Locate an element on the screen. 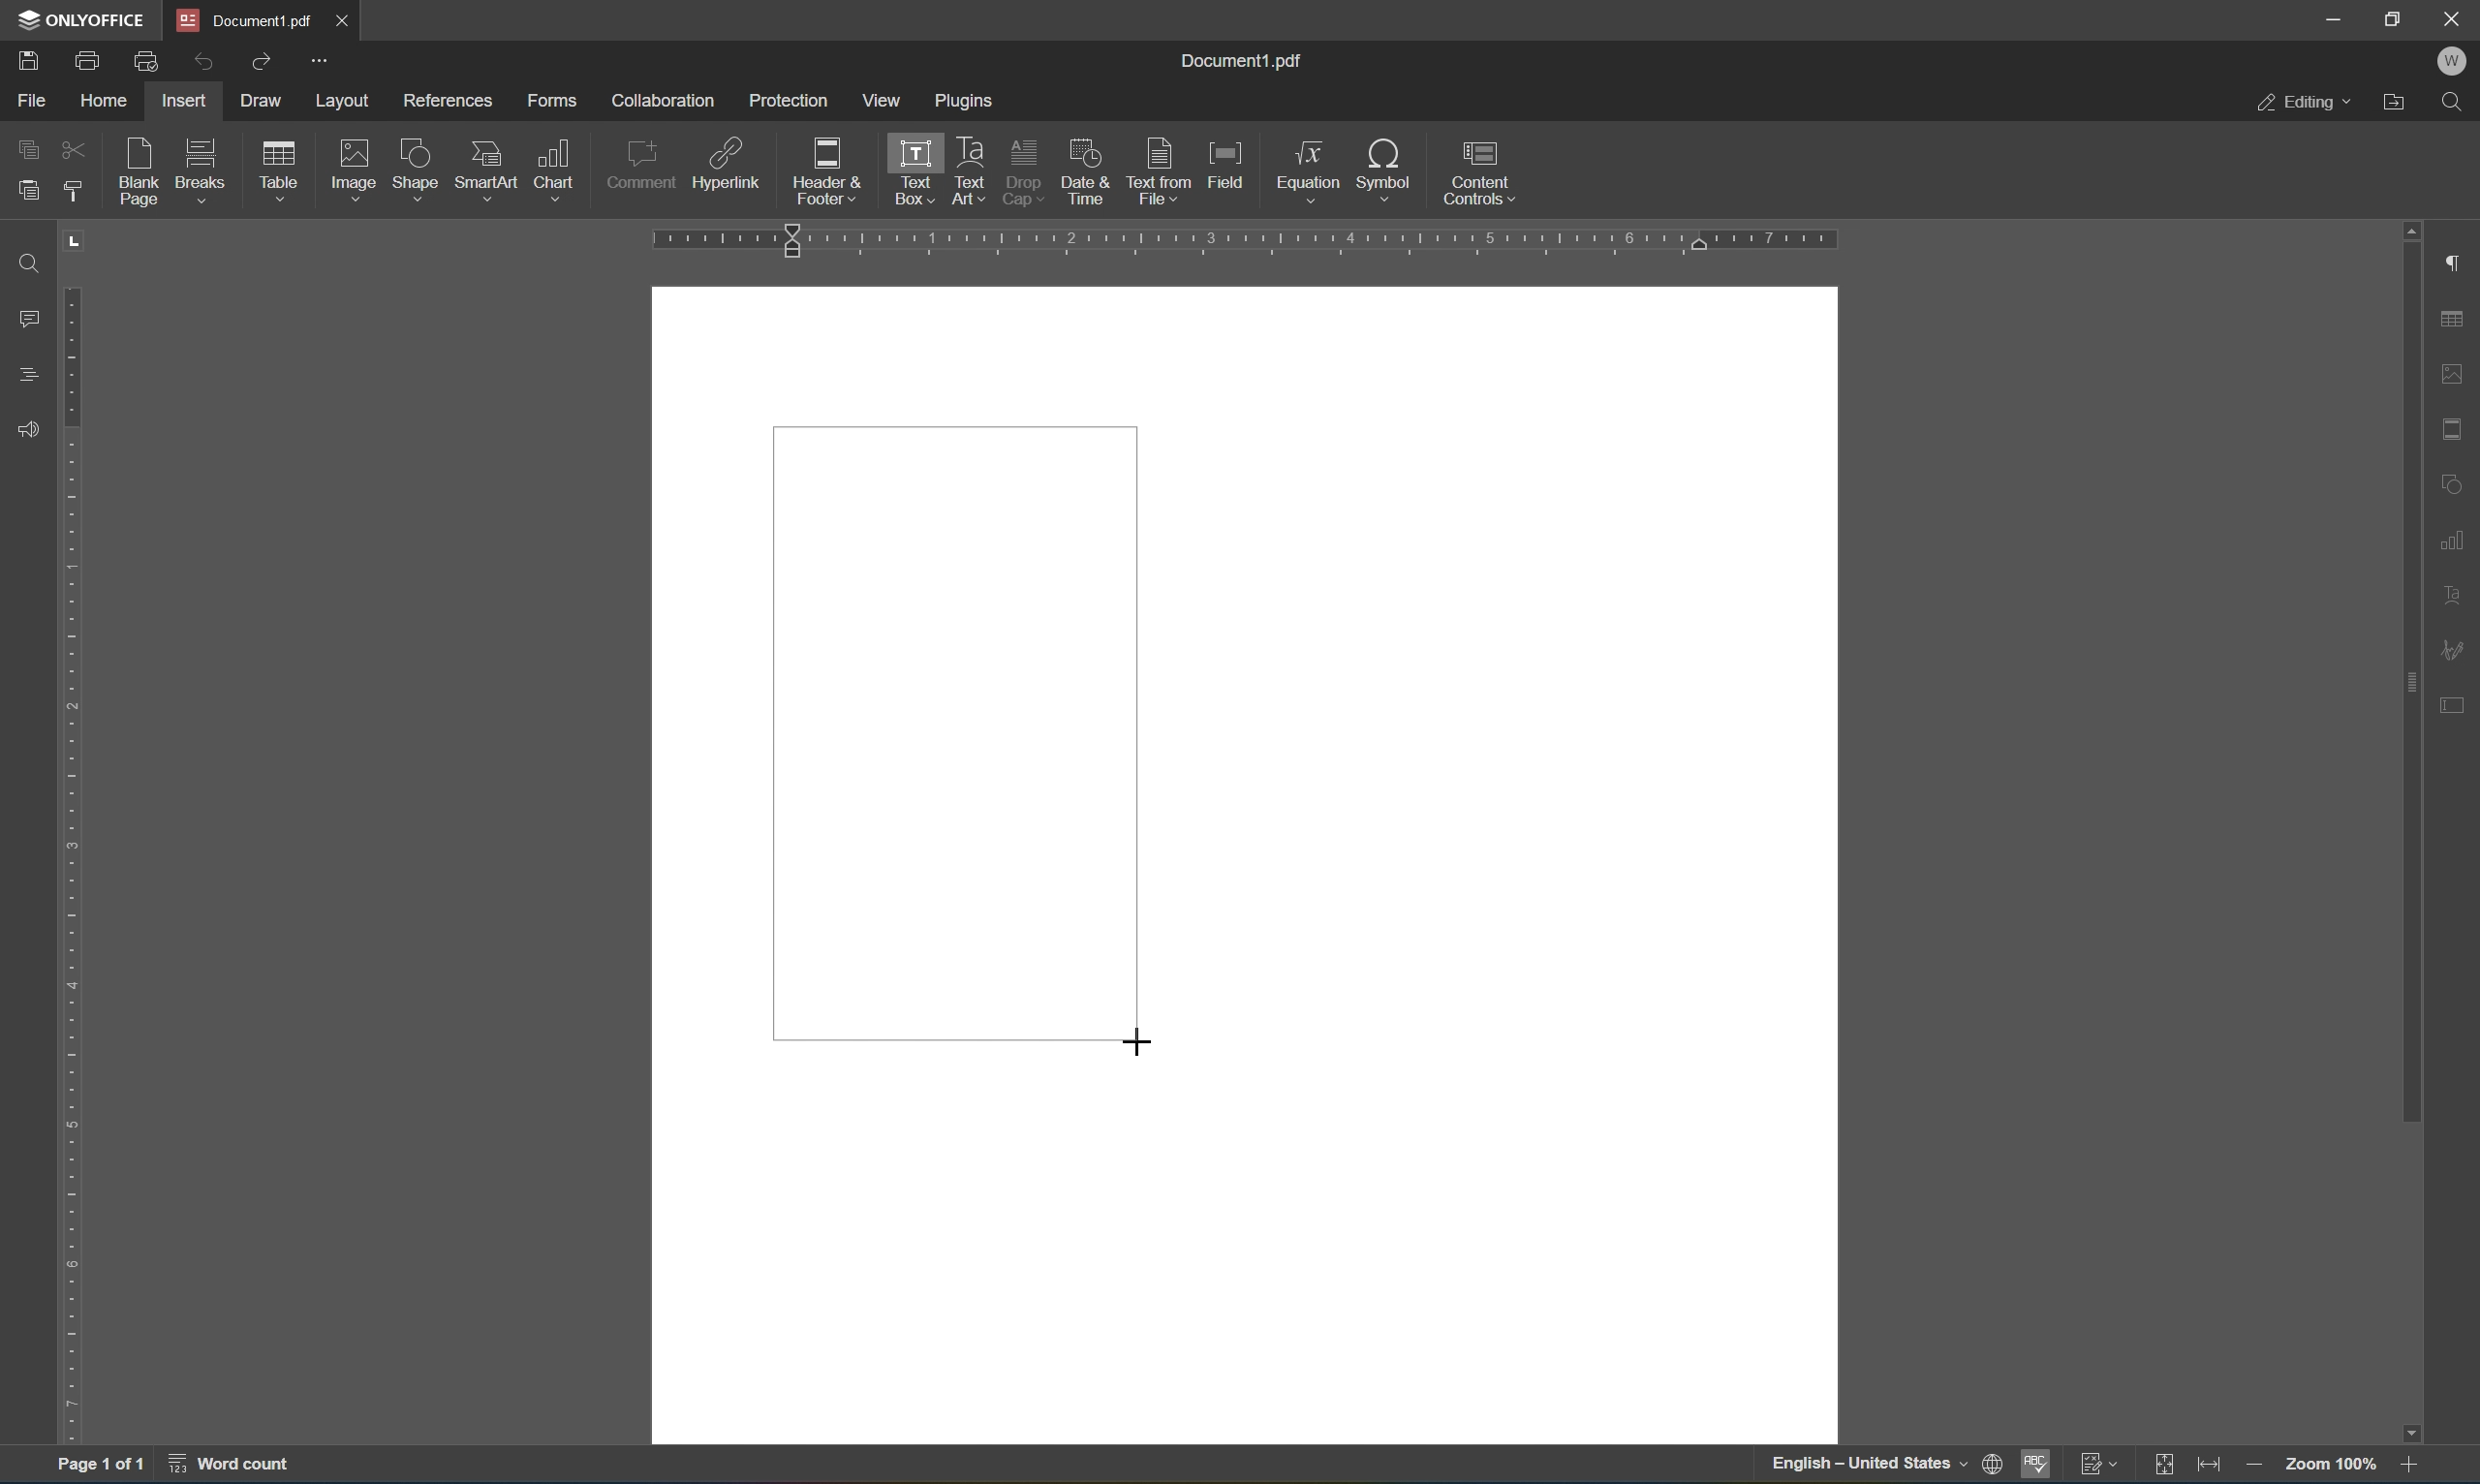 This screenshot has height=1484, width=2480. Shape settings is located at coordinates (2454, 482).